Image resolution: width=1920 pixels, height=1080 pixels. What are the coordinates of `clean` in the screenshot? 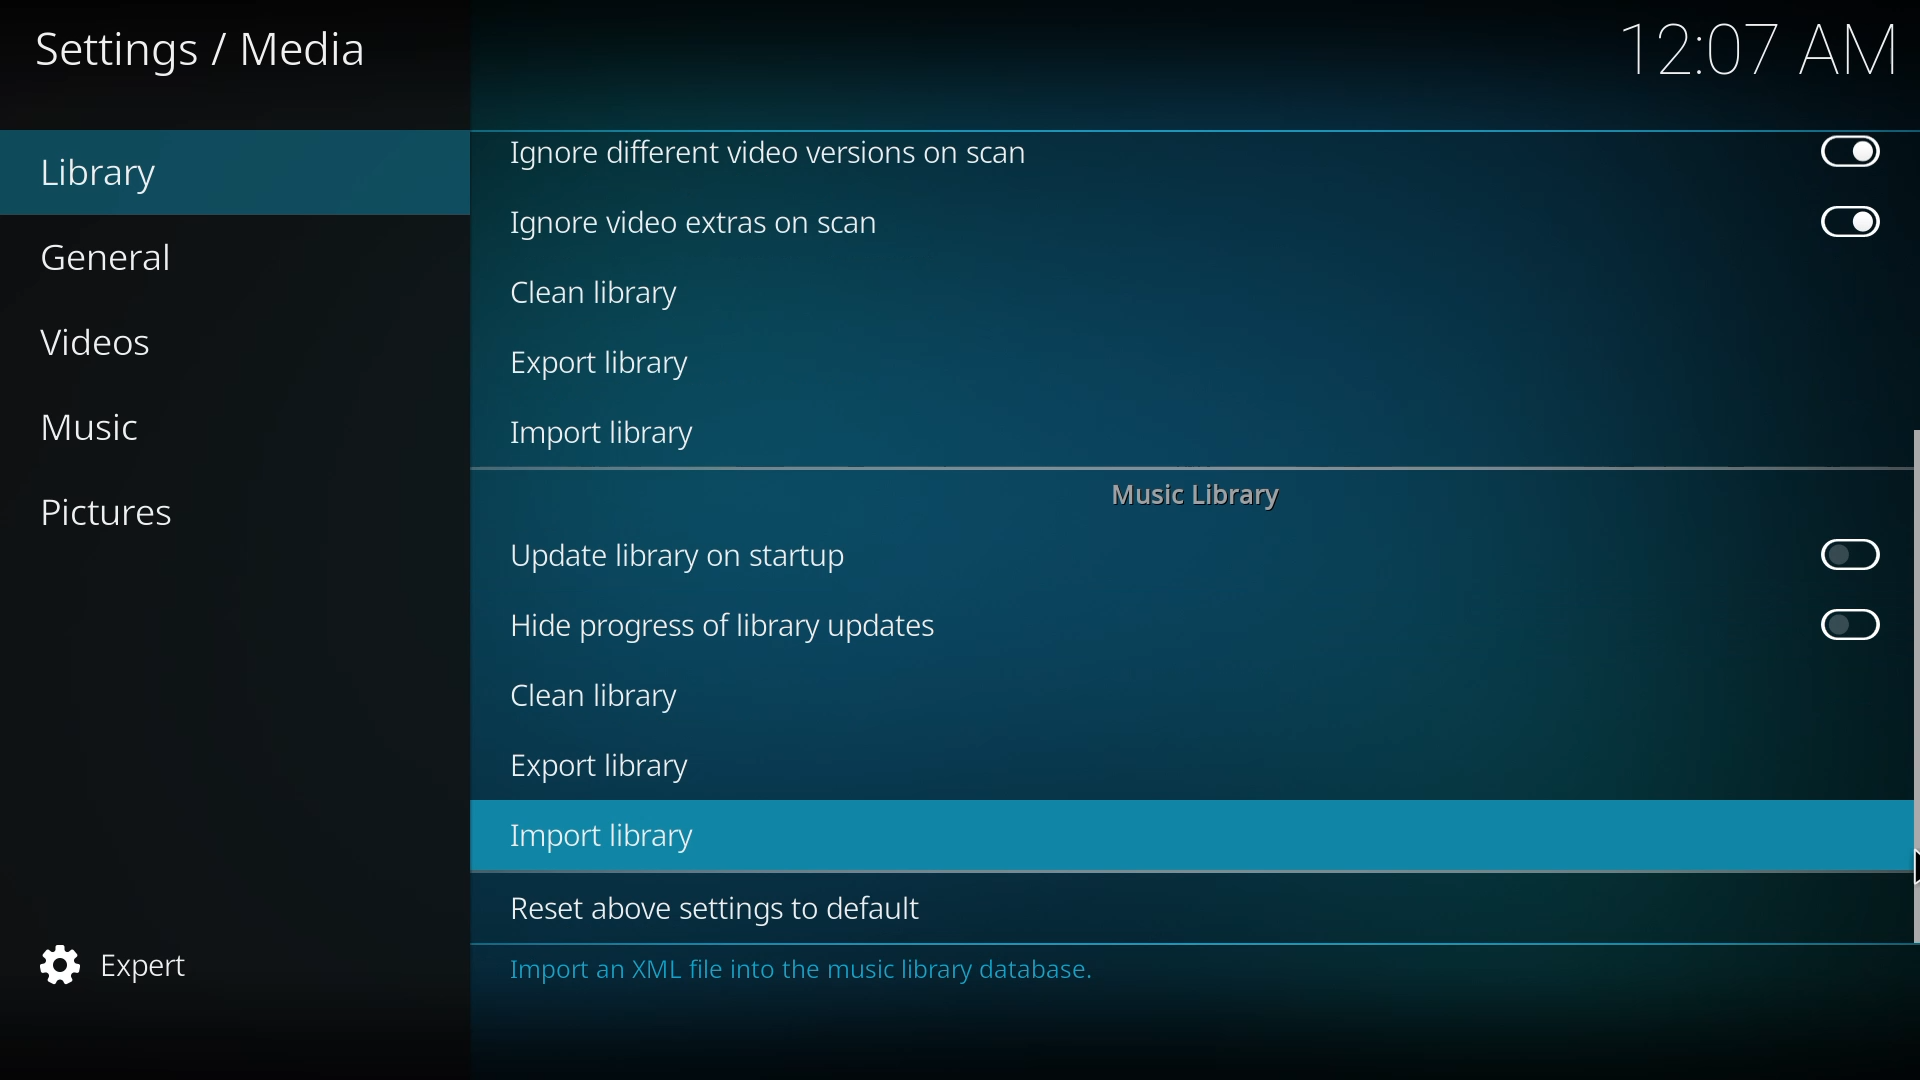 It's located at (598, 295).